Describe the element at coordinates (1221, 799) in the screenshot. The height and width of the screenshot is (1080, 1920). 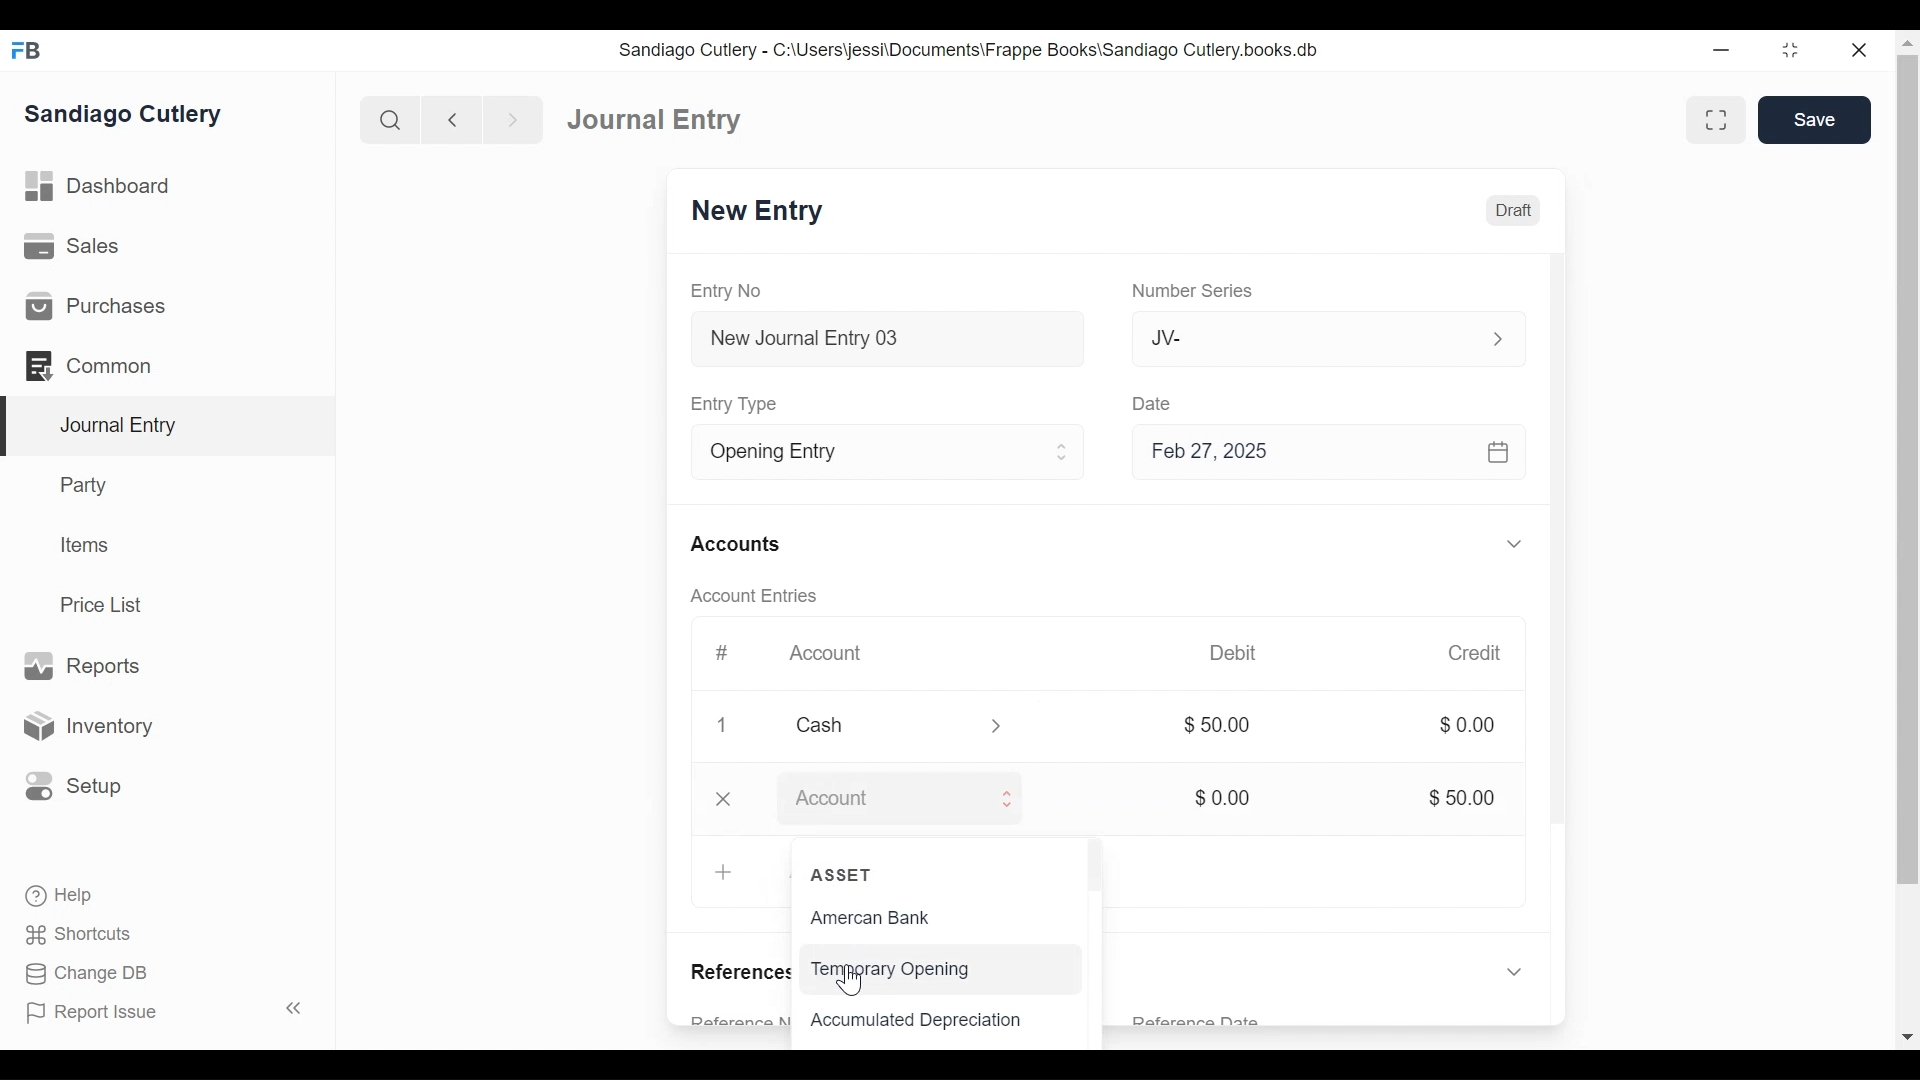
I see `$0.00` at that location.